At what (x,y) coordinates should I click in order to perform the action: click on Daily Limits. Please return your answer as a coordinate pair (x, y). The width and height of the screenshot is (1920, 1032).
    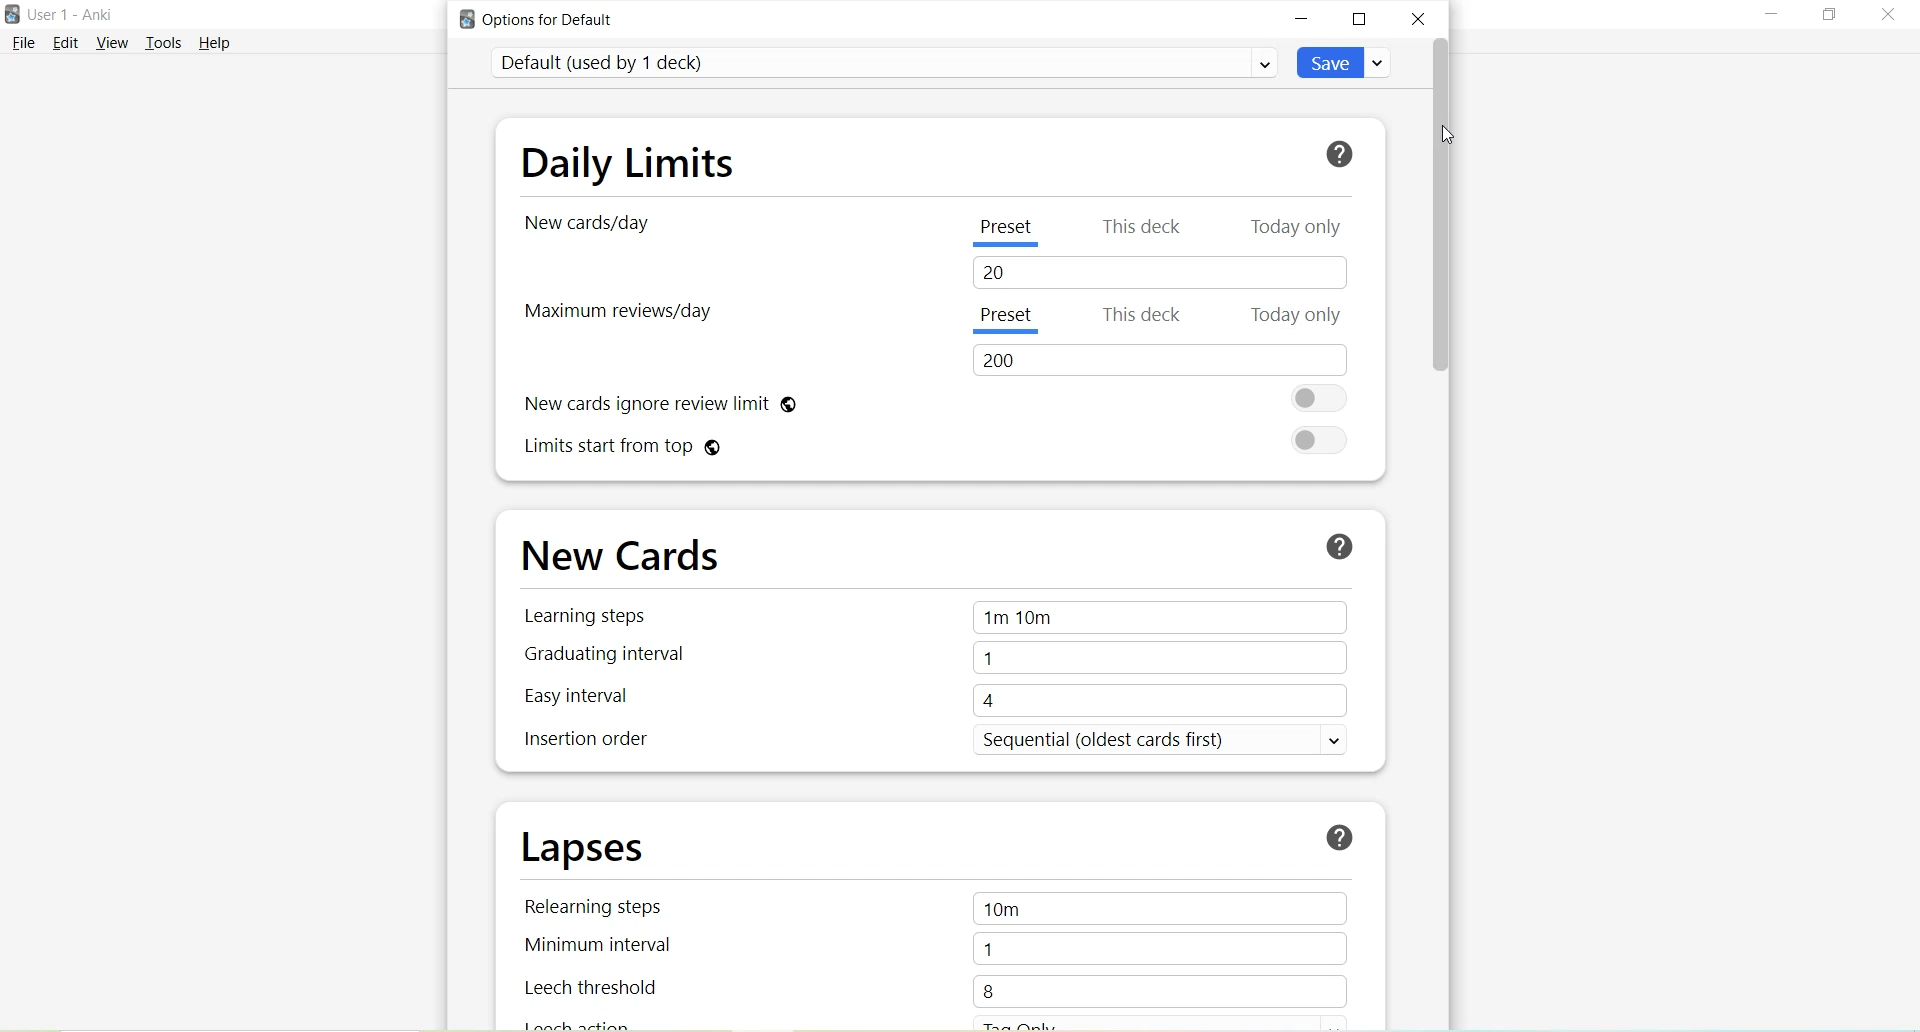
    Looking at the image, I should click on (628, 162).